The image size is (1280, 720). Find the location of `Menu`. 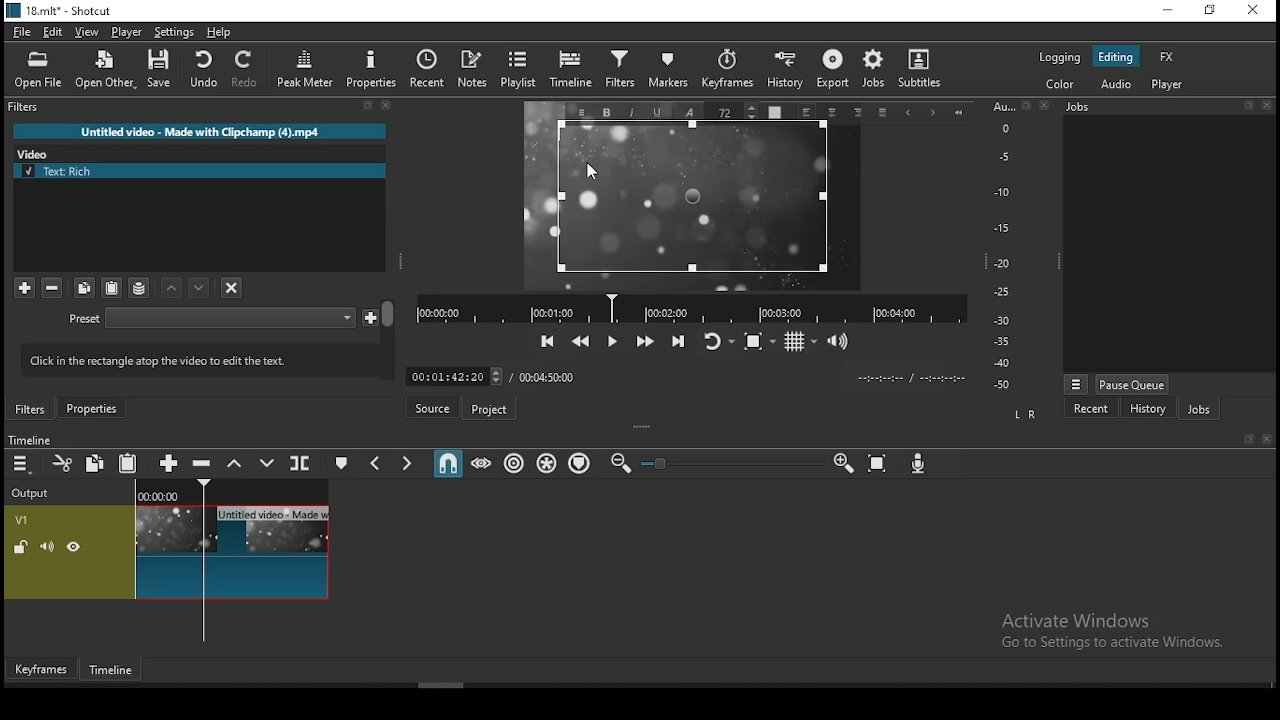

Menu is located at coordinates (581, 112).